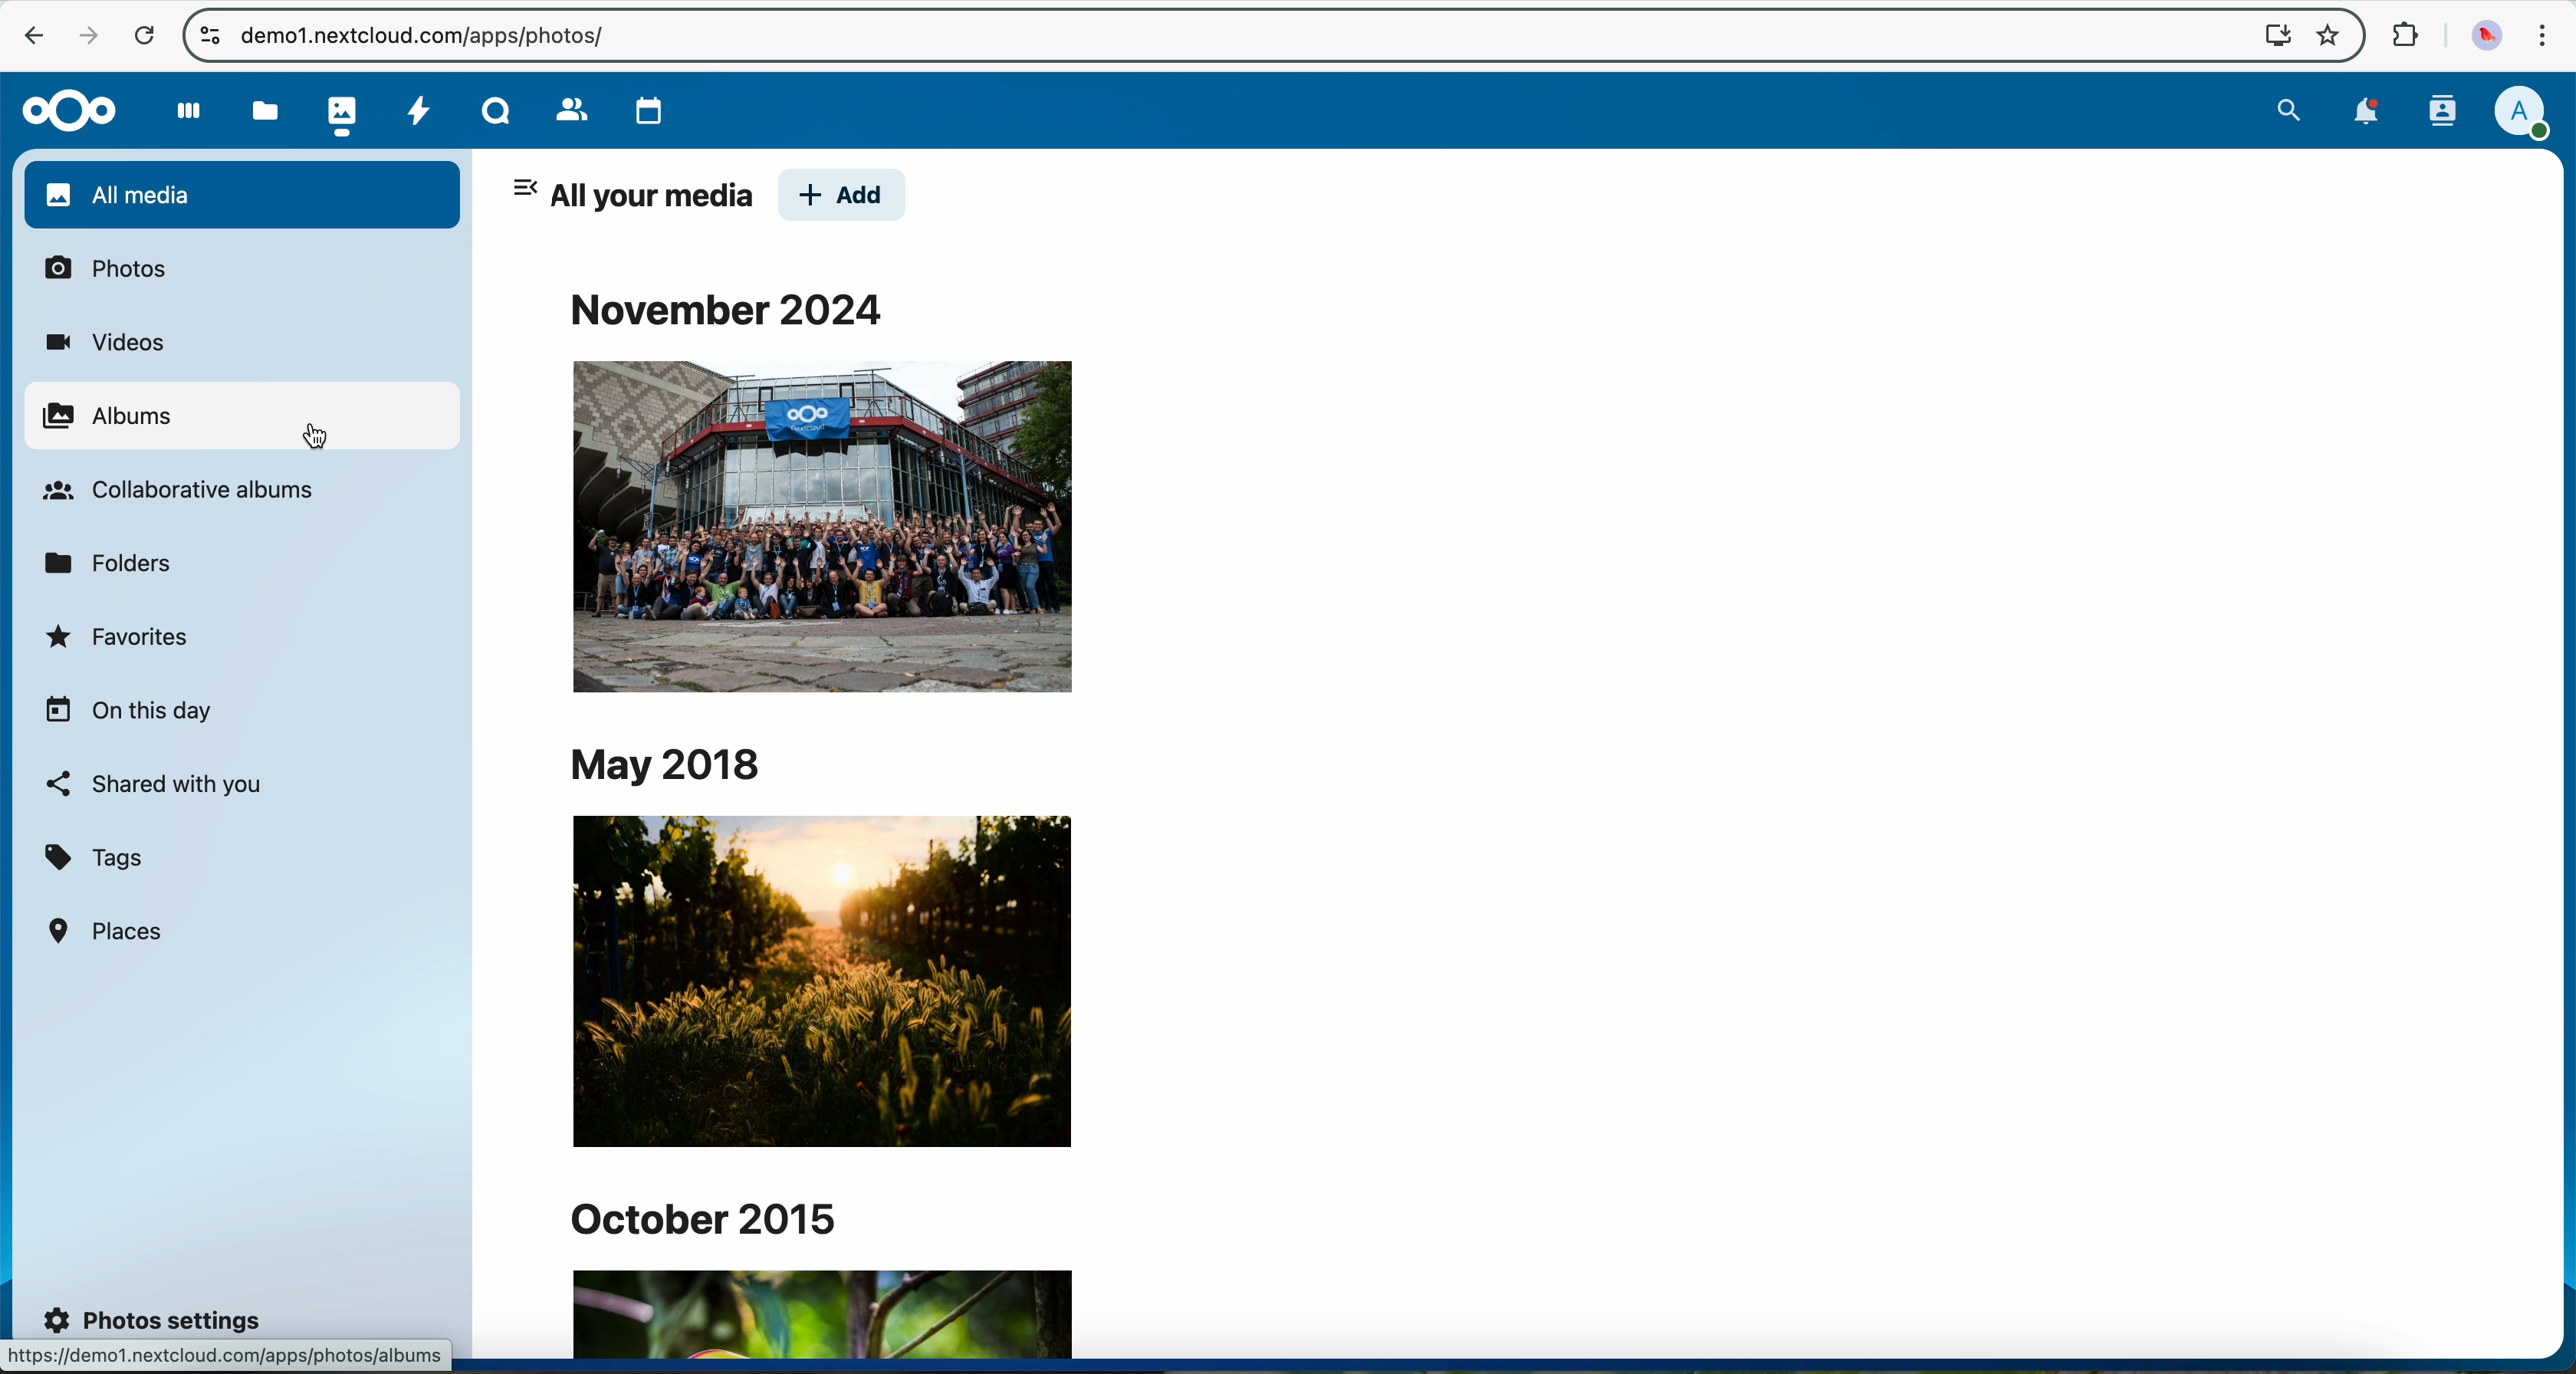  What do you see at coordinates (241, 418) in the screenshot?
I see `click on albums` at bounding box center [241, 418].